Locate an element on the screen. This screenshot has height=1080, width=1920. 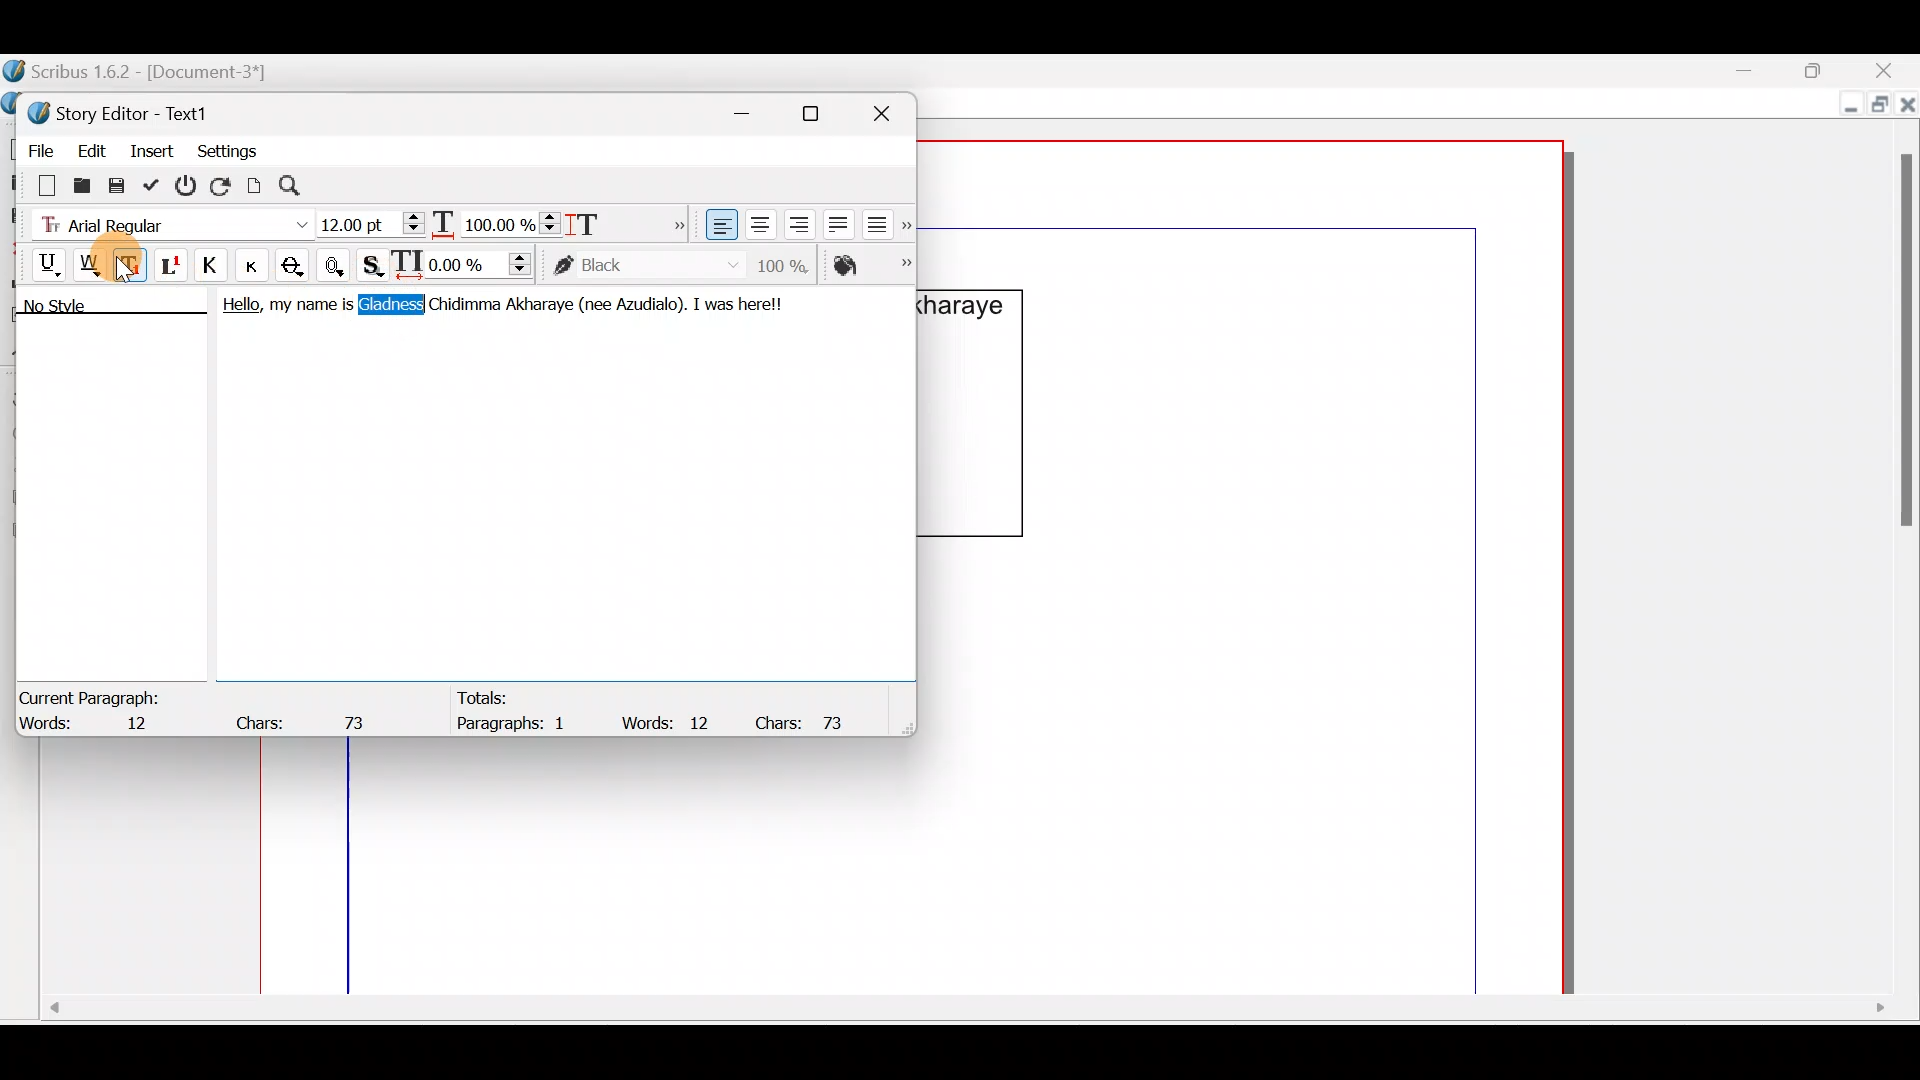
Scaling width of characters is located at coordinates (496, 220).